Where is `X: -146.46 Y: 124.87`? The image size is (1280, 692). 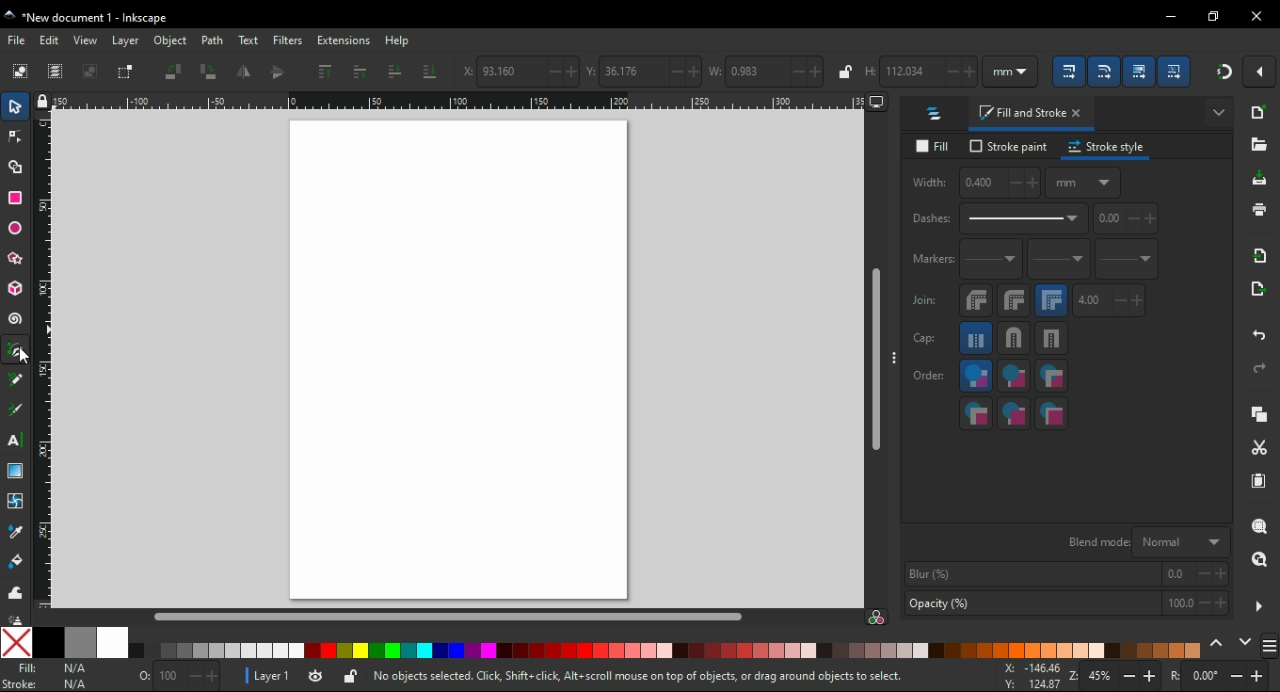 X: -146.46 Y: 124.87 is located at coordinates (1026, 677).